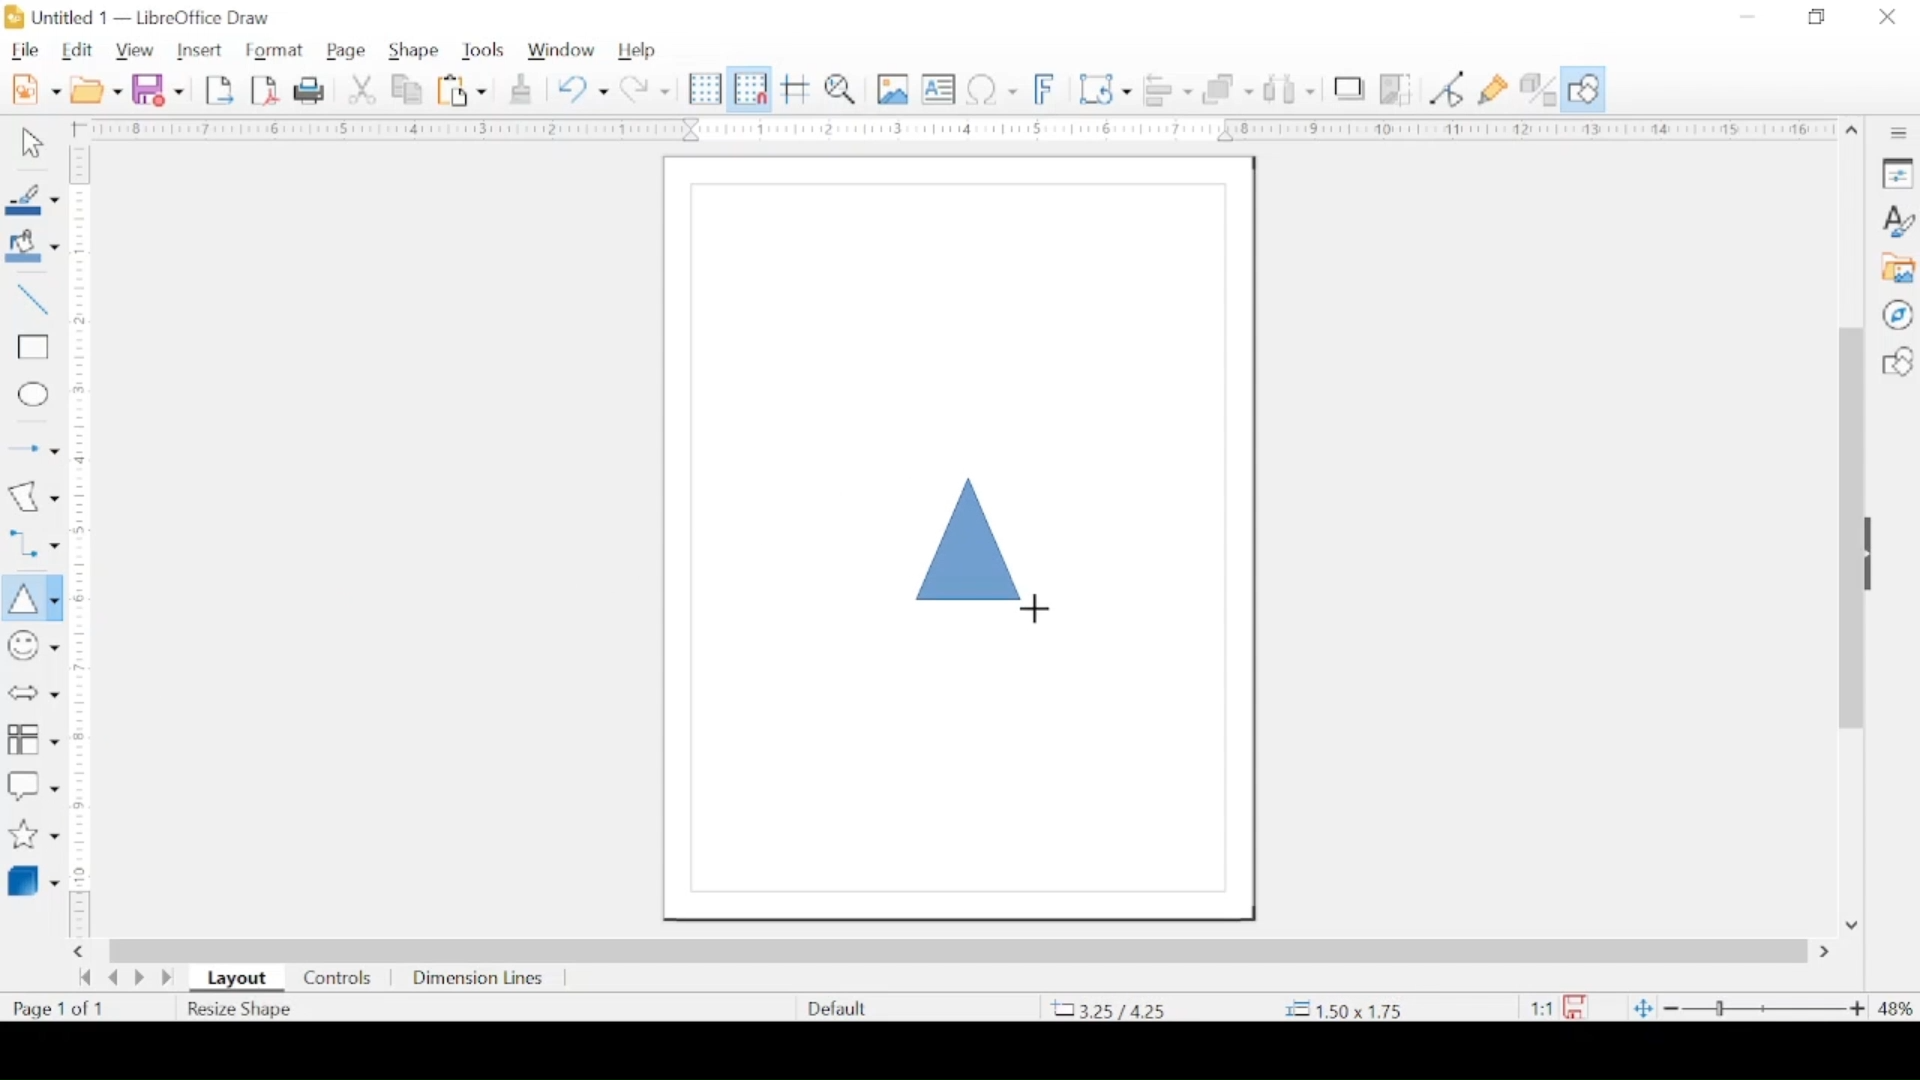 The width and height of the screenshot is (1920, 1080). What do you see at coordinates (938, 88) in the screenshot?
I see `insert textbox` at bounding box center [938, 88].